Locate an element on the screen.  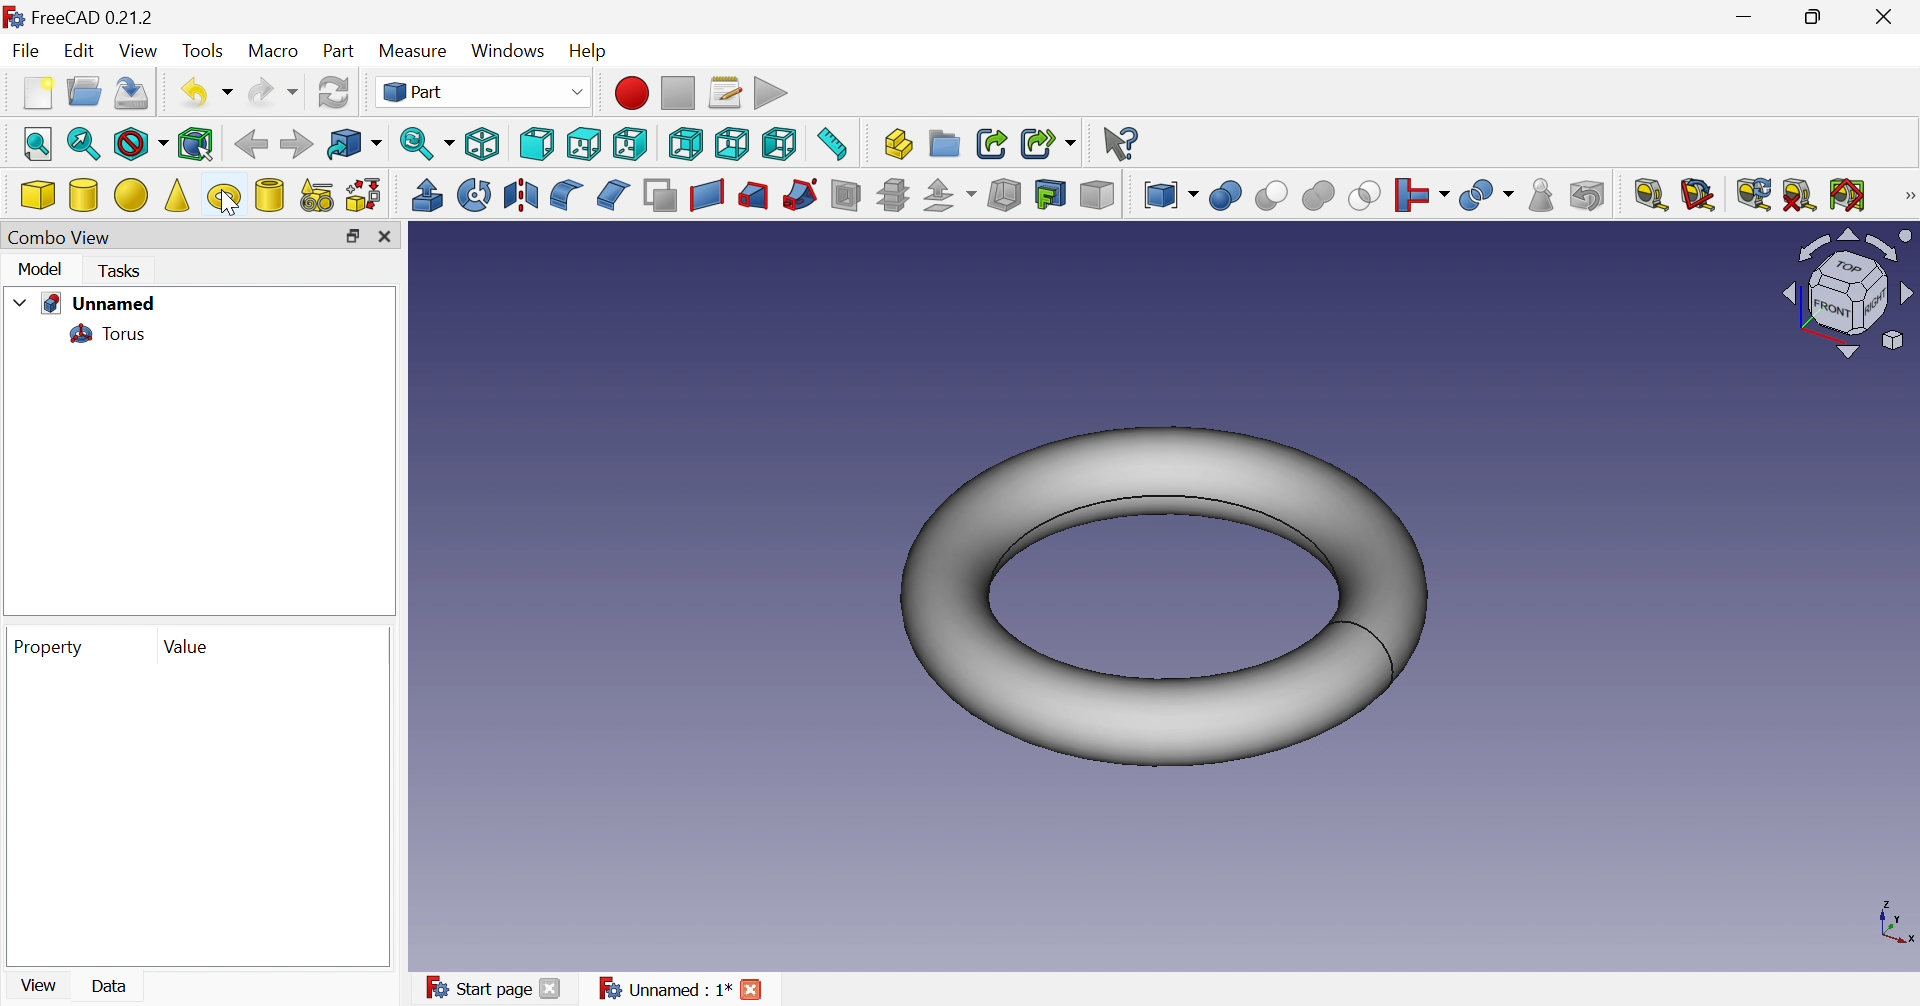
Undo is located at coordinates (204, 91).